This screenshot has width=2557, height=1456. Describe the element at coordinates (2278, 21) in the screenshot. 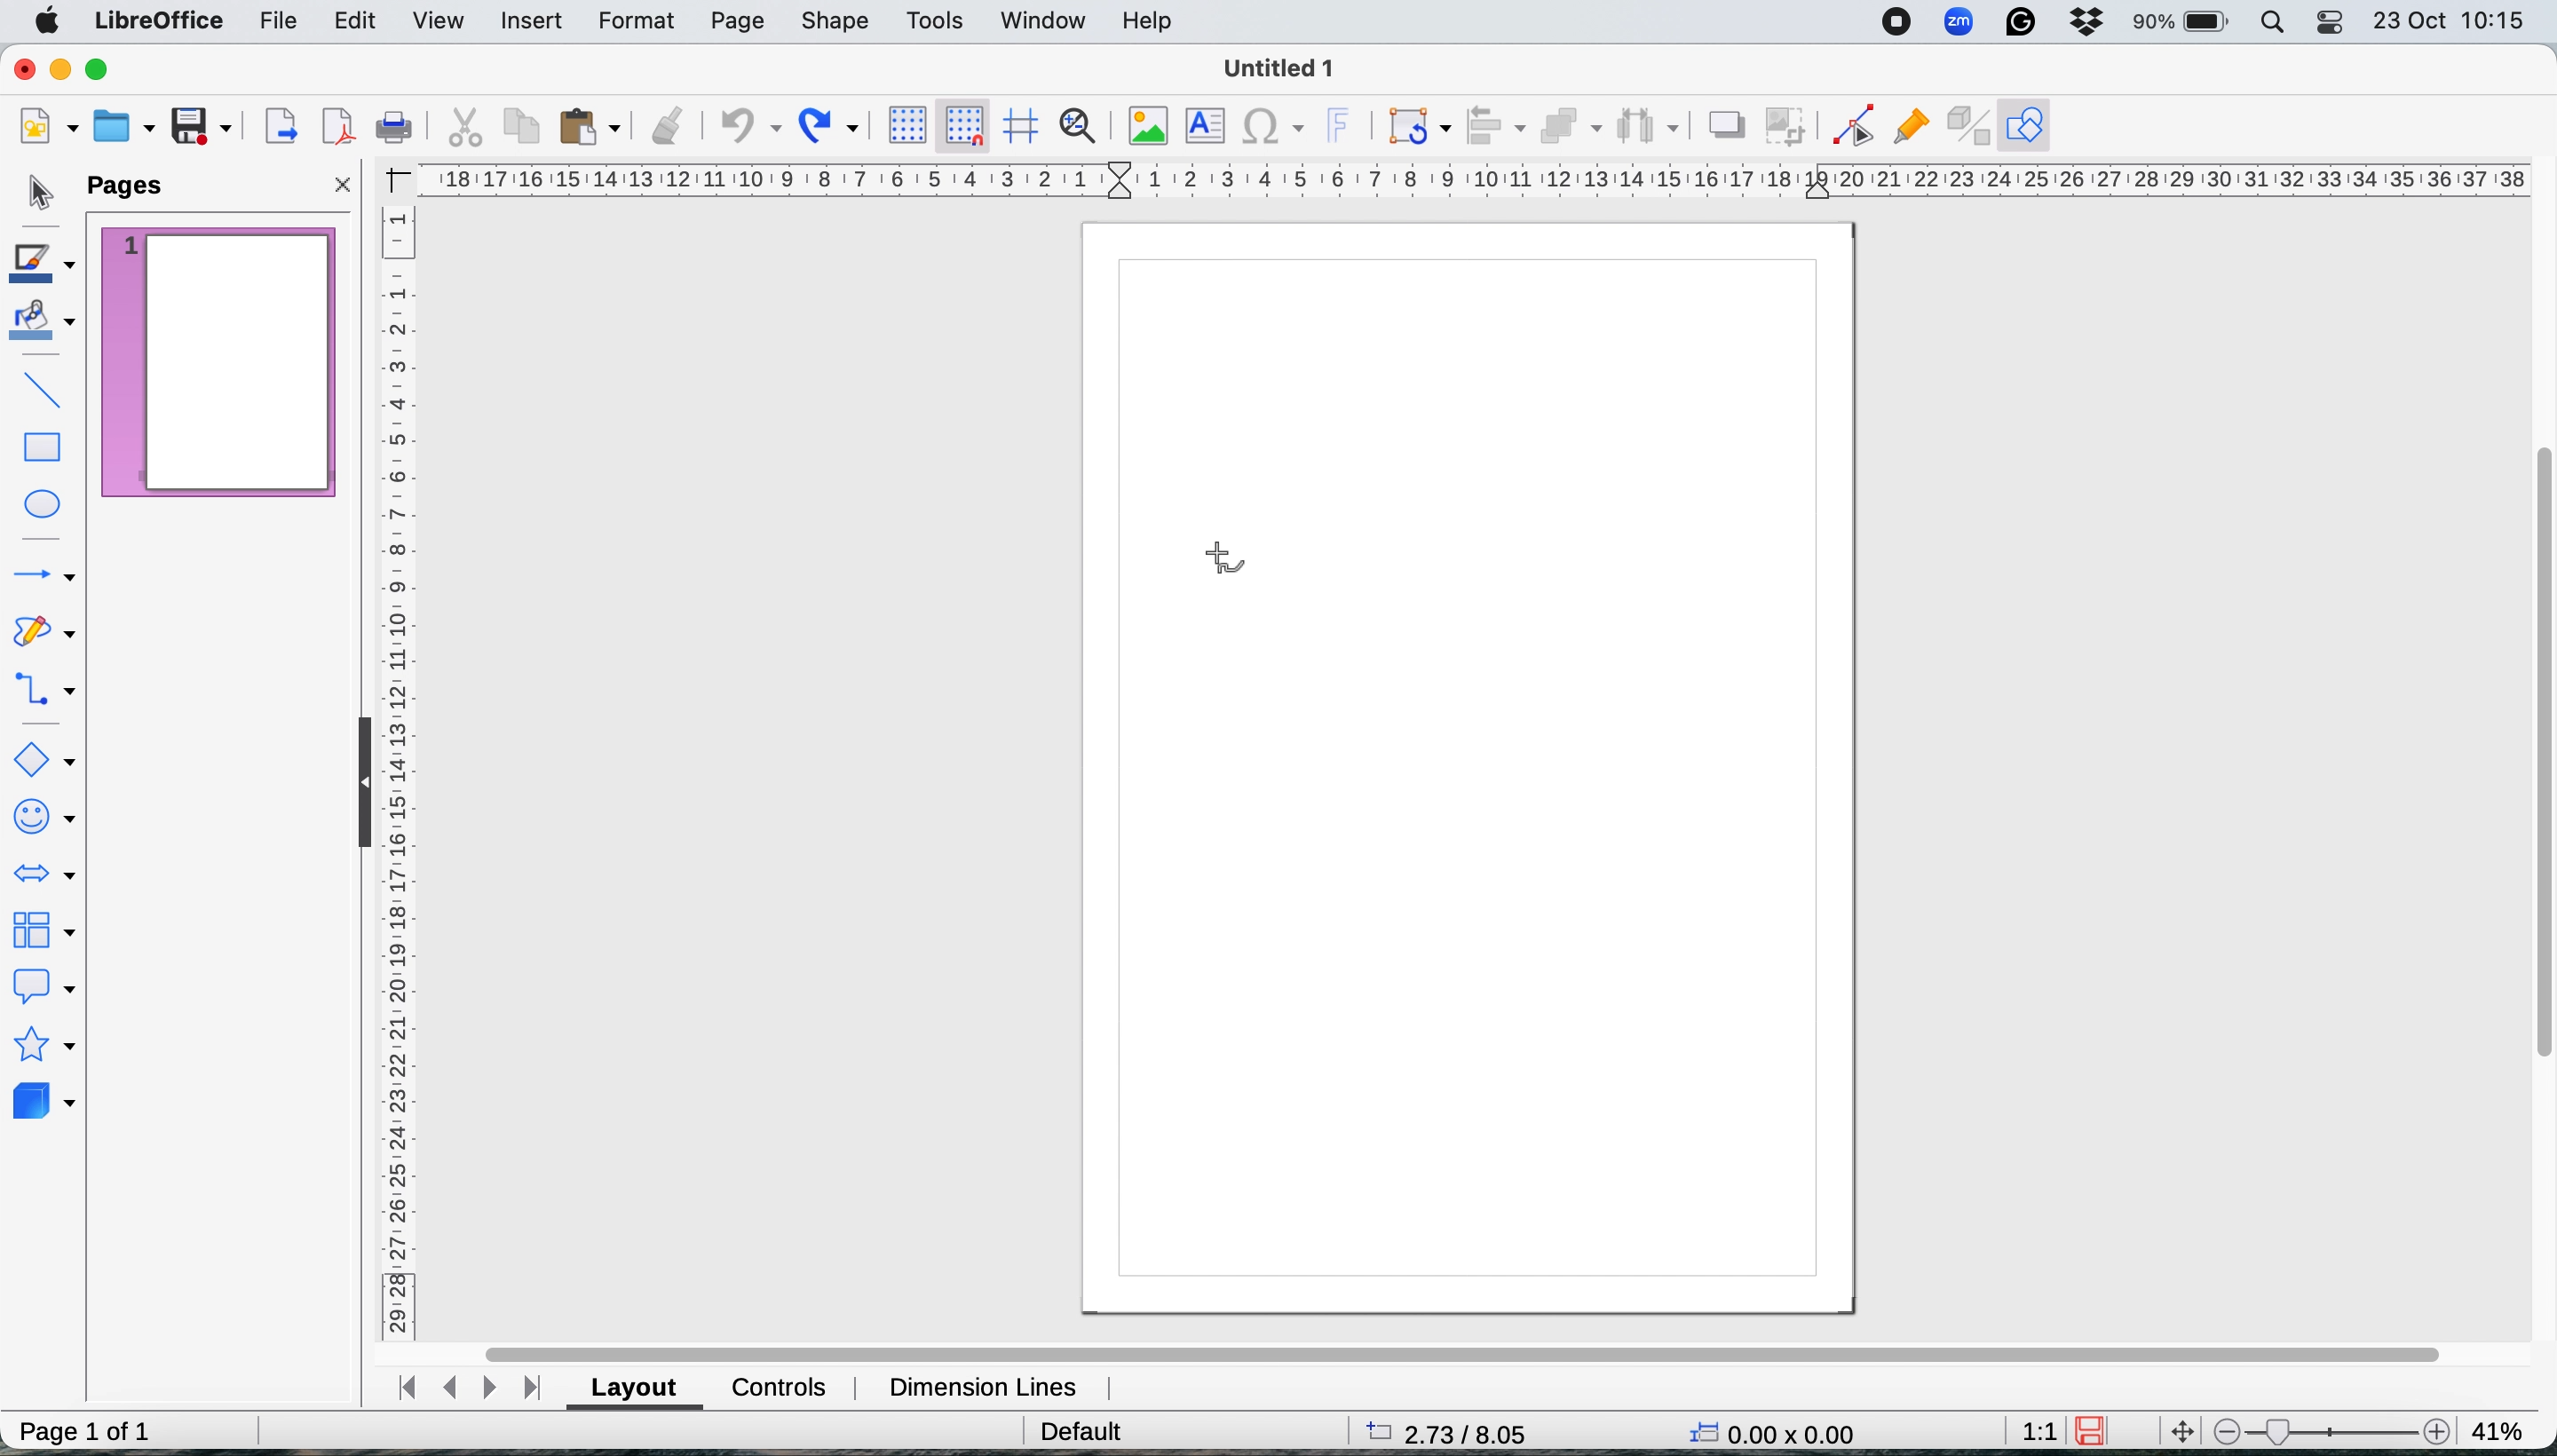

I see `spotlight search` at that location.